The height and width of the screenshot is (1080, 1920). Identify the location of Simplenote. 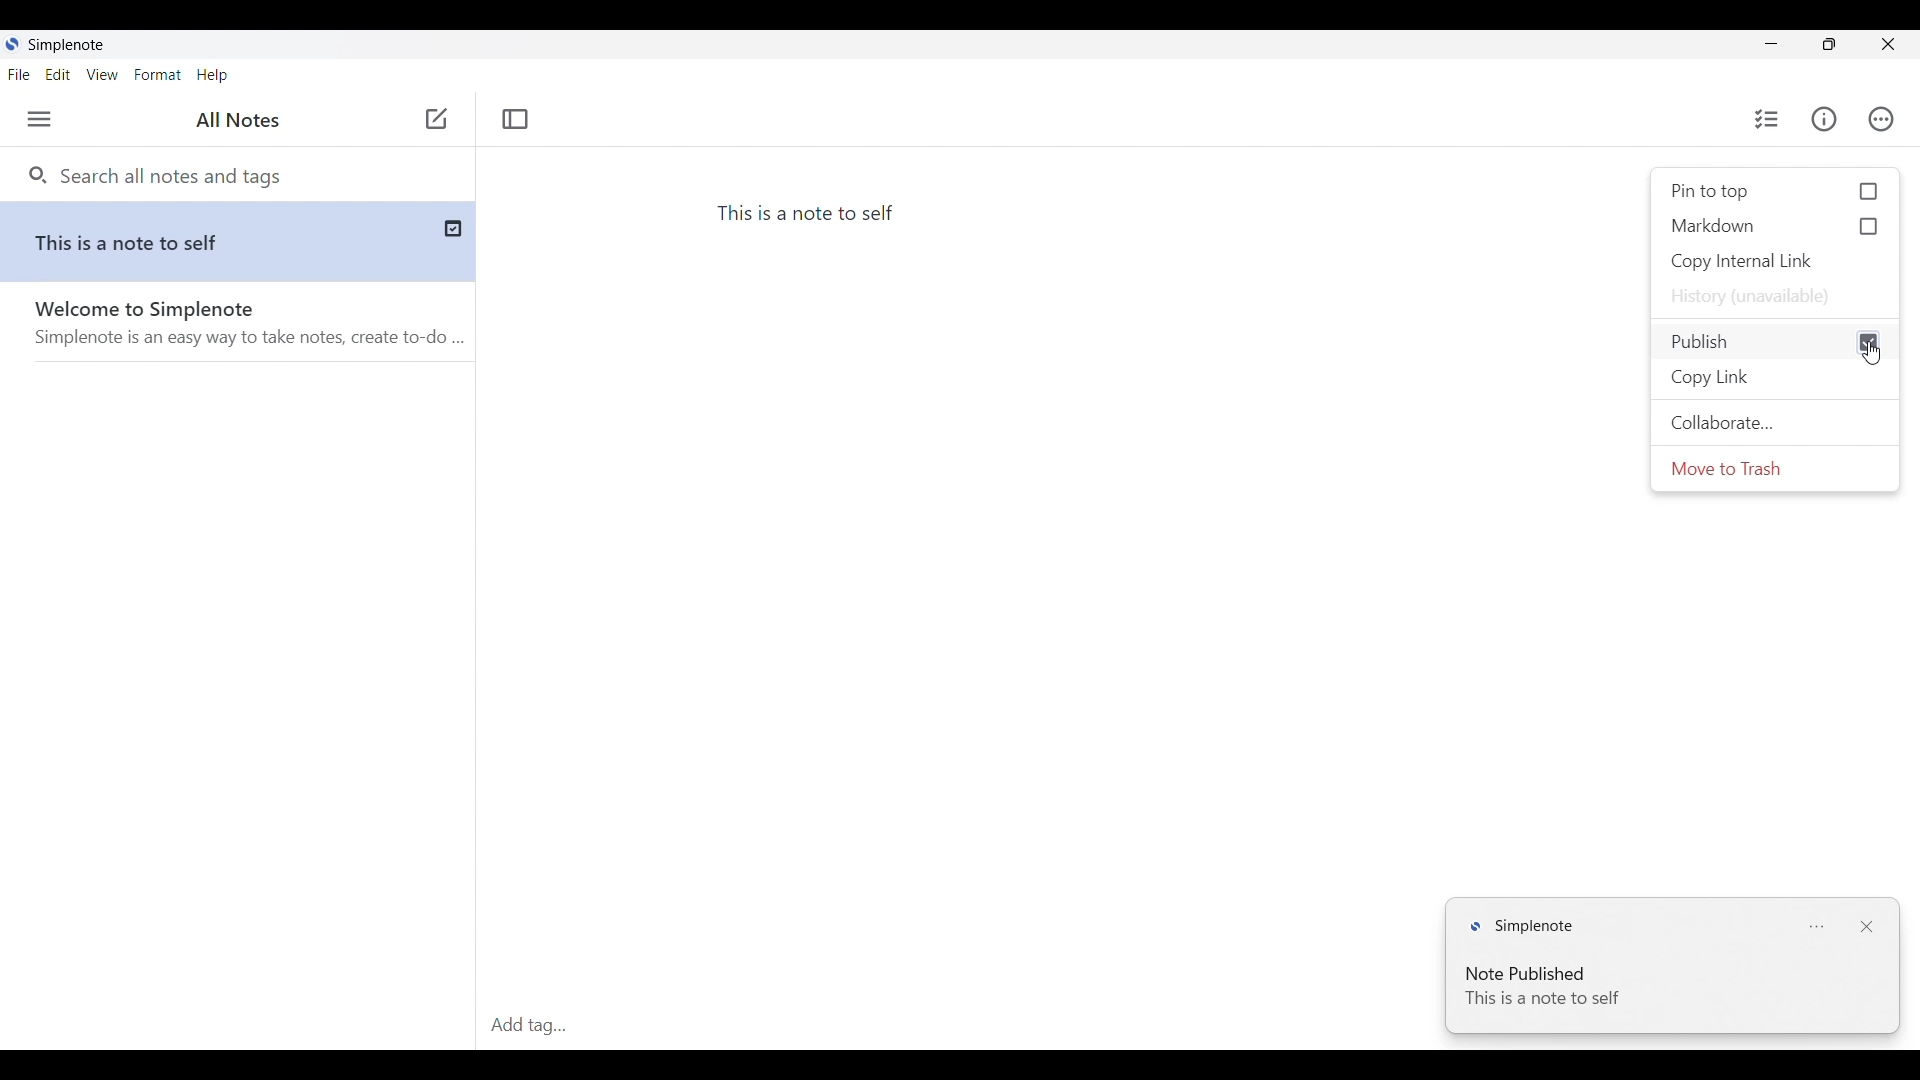
(70, 46).